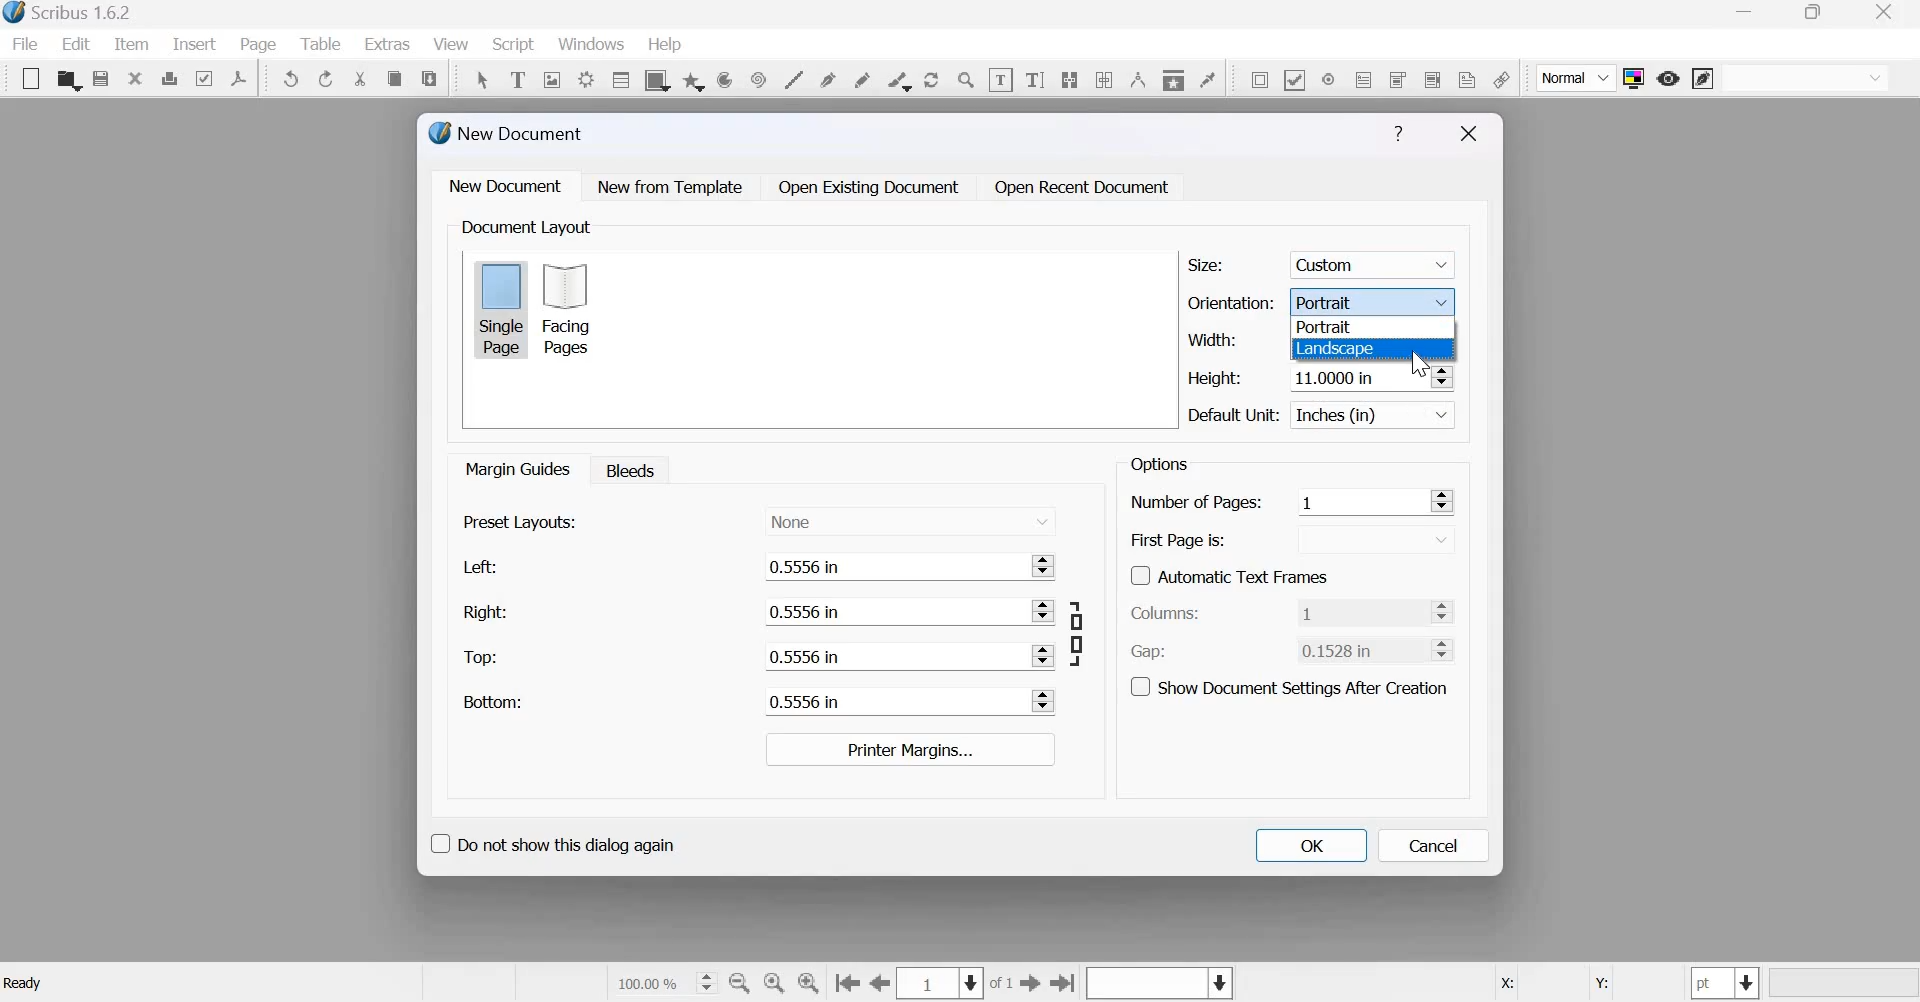 The width and height of the screenshot is (1920, 1002). What do you see at coordinates (1421, 365) in the screenshot?
I see `cursor` at bounding box center [1421, 365].